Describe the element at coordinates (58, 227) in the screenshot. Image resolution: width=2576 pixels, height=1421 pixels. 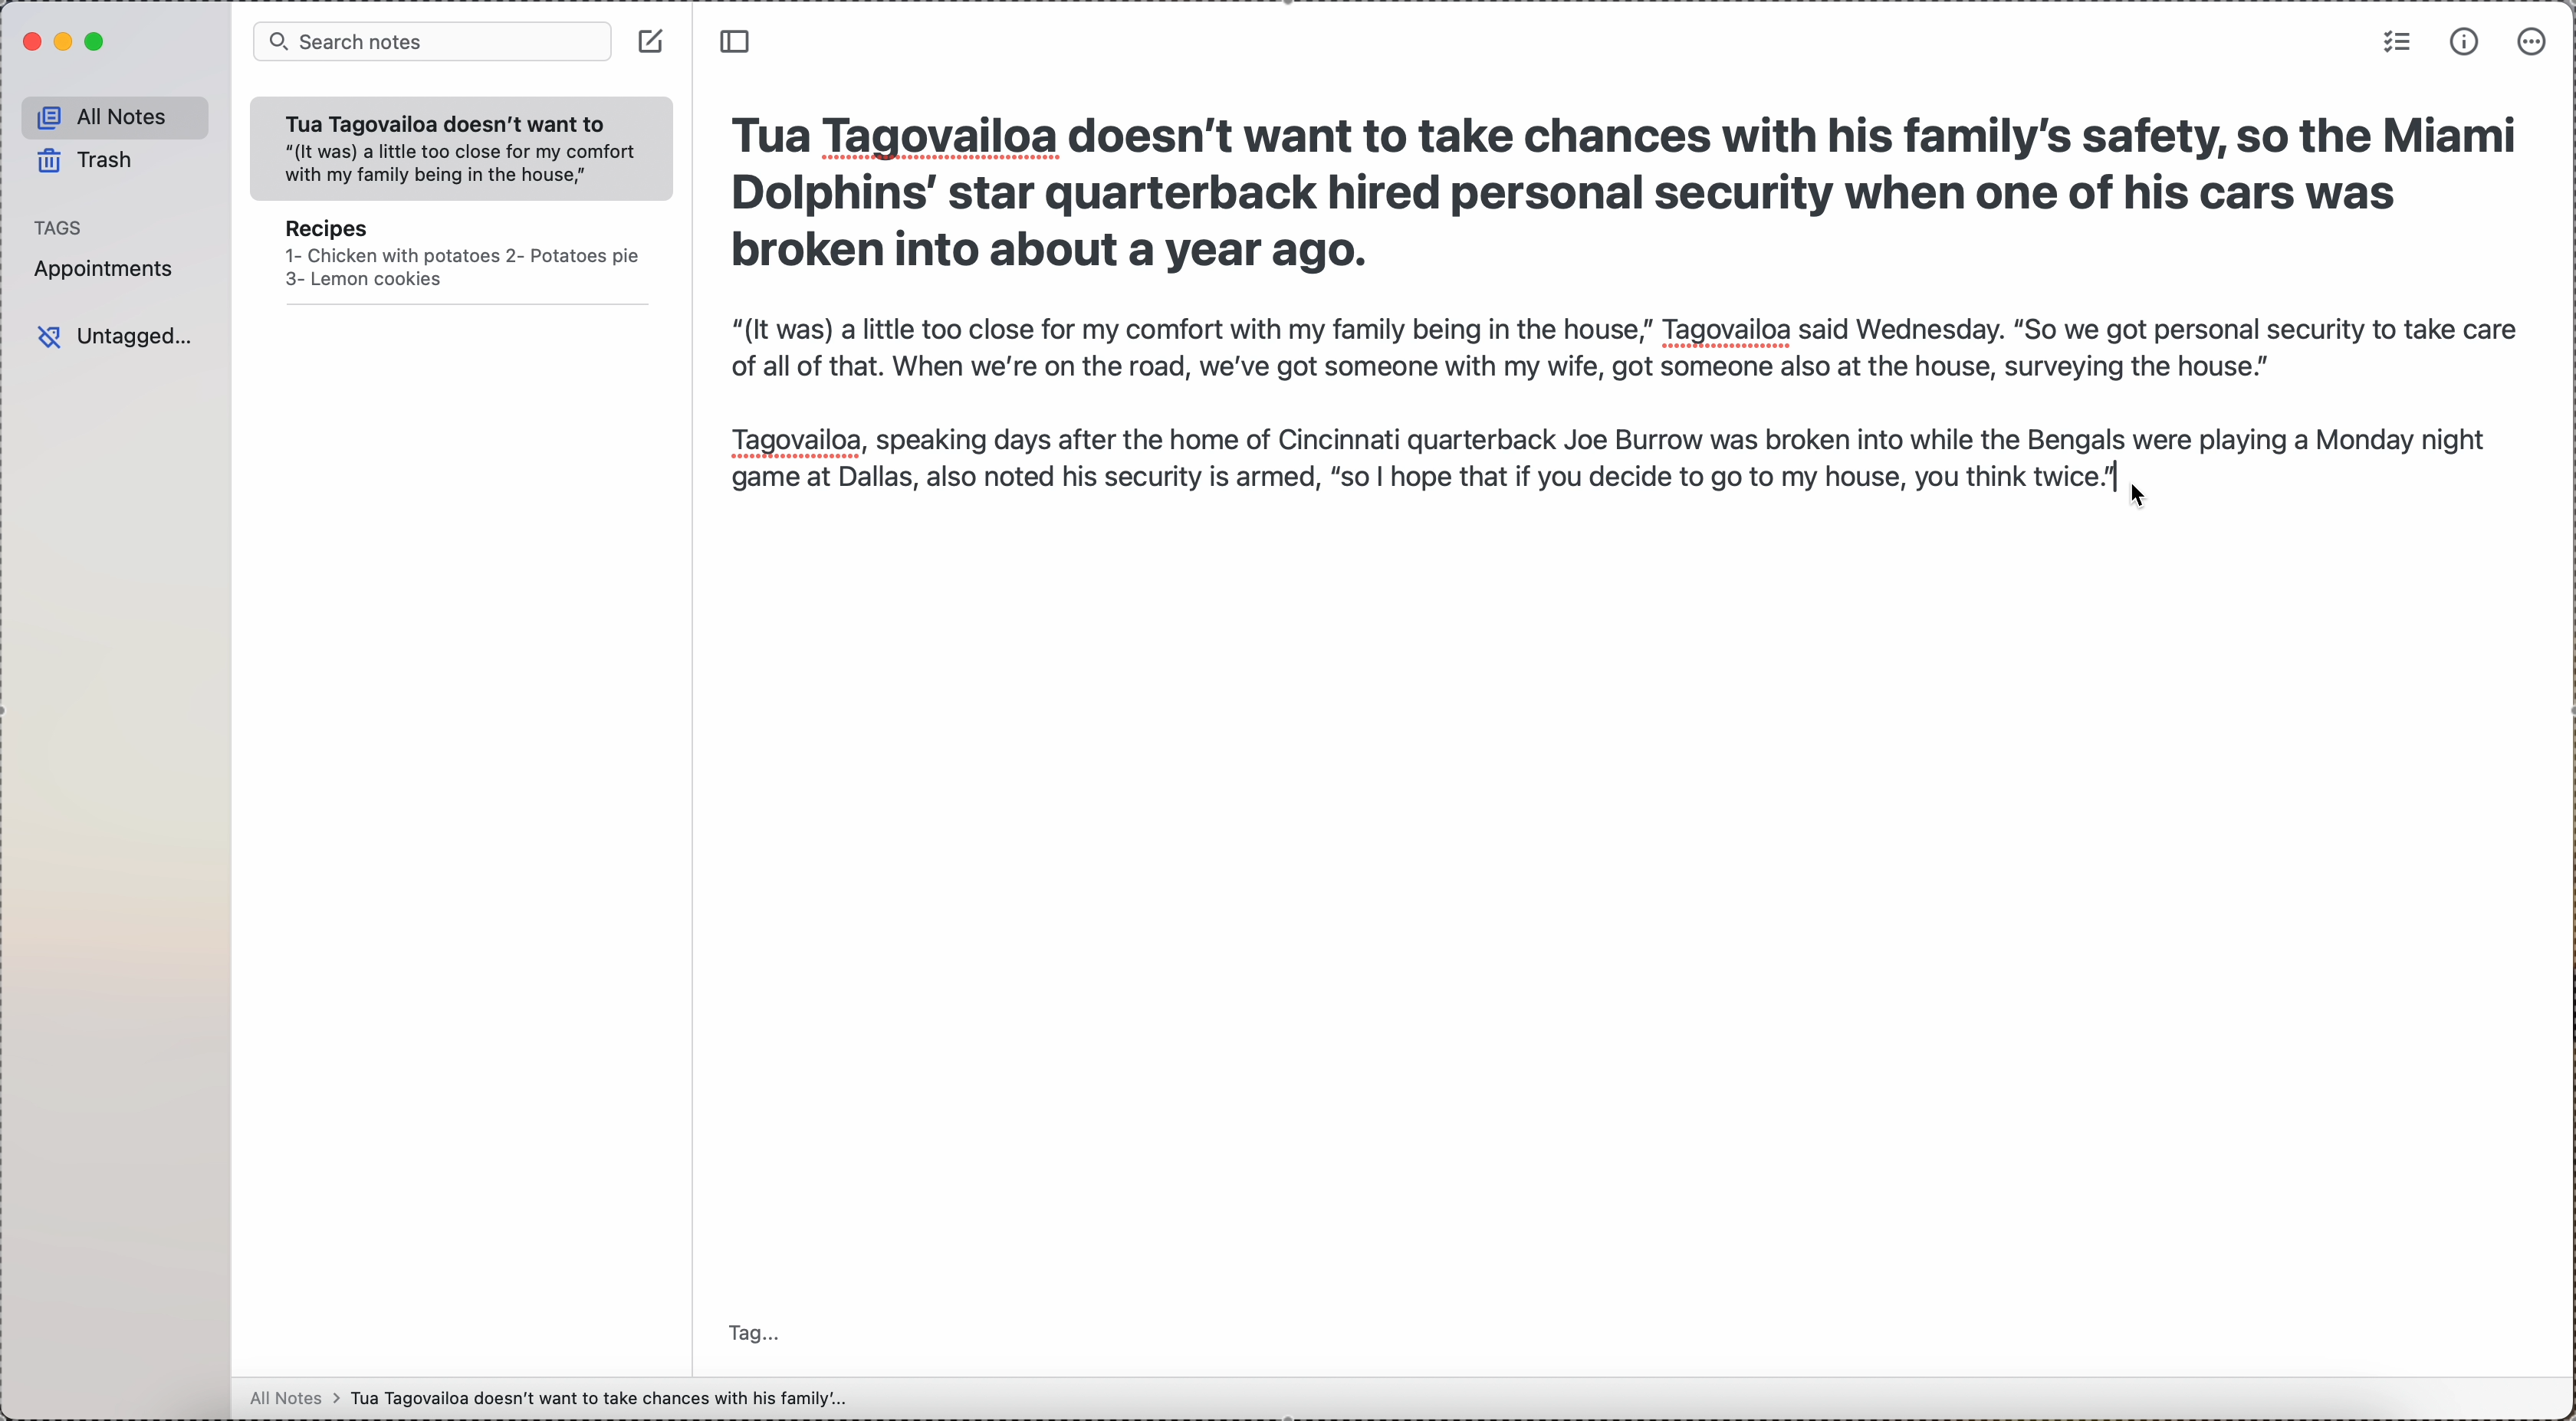
I see `tags` at that location.